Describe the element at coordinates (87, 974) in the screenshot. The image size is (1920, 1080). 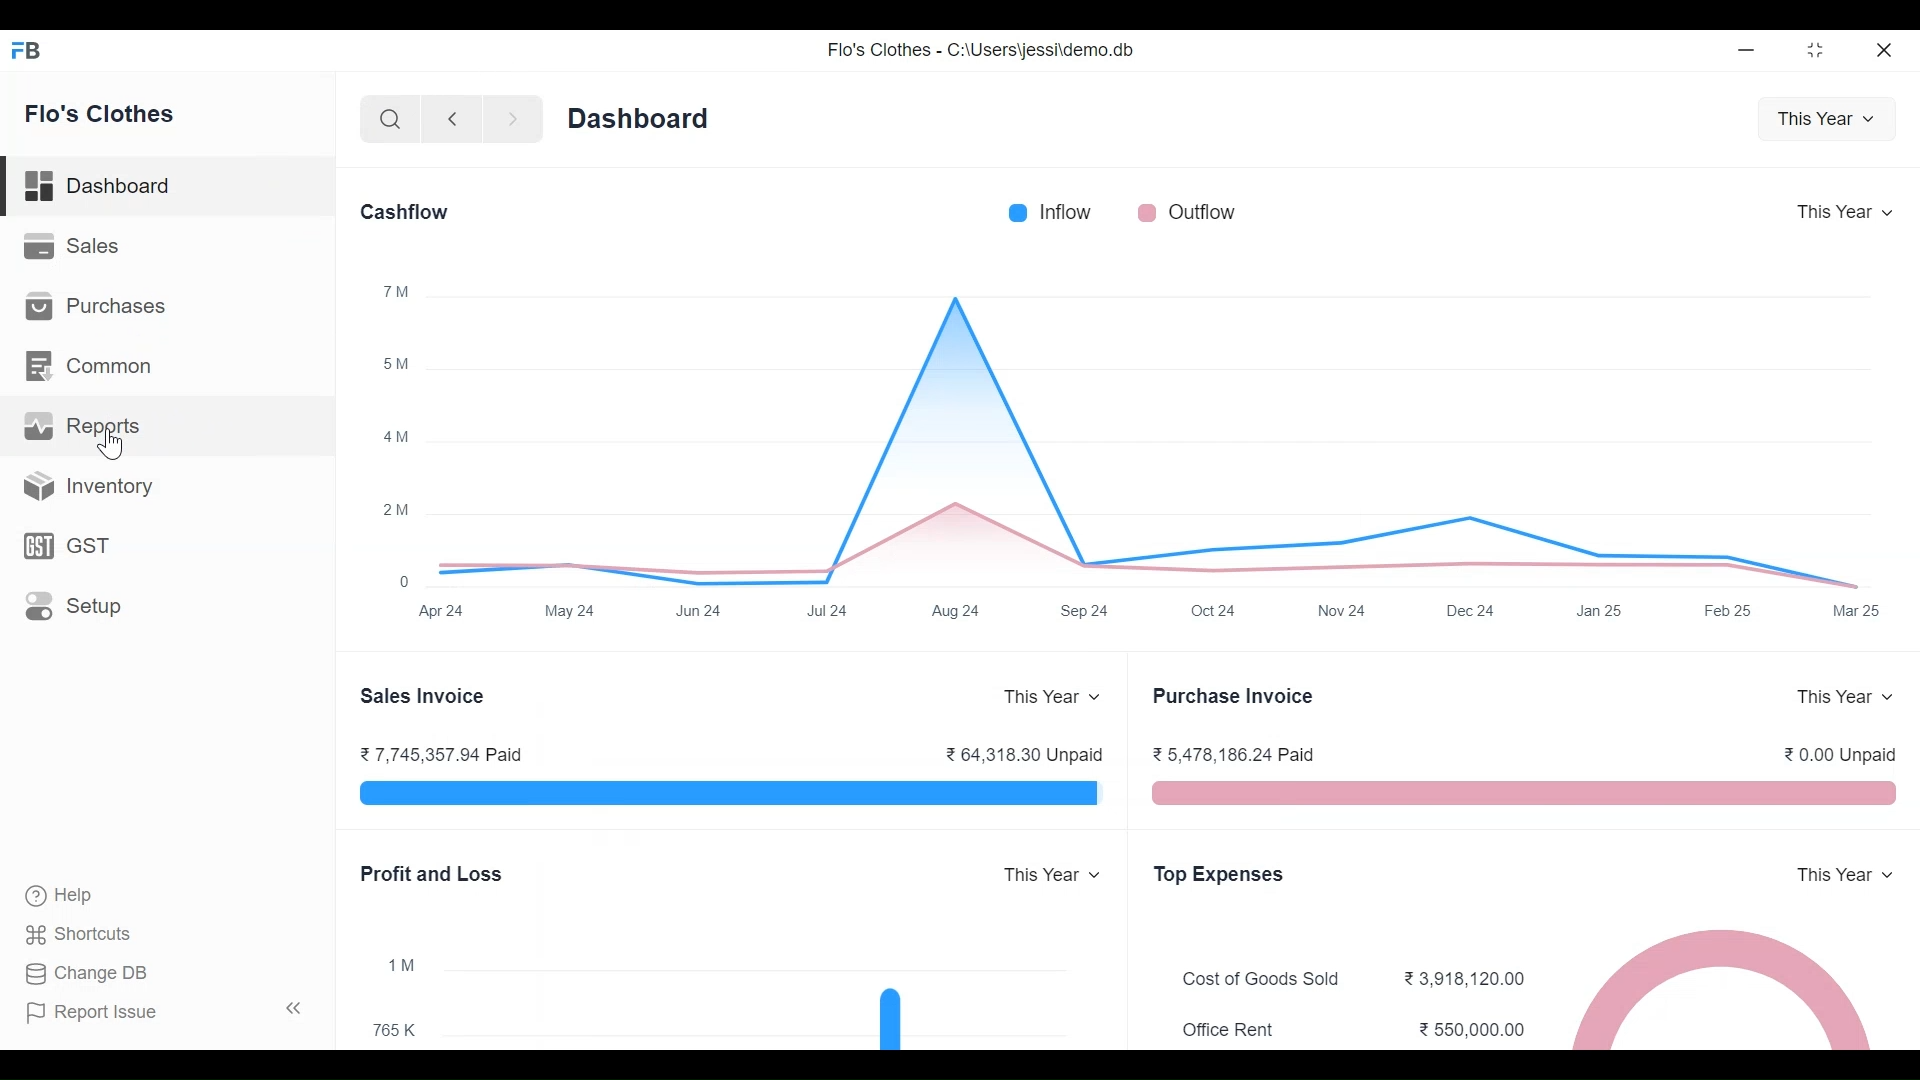
I see `Change DB` at that location.